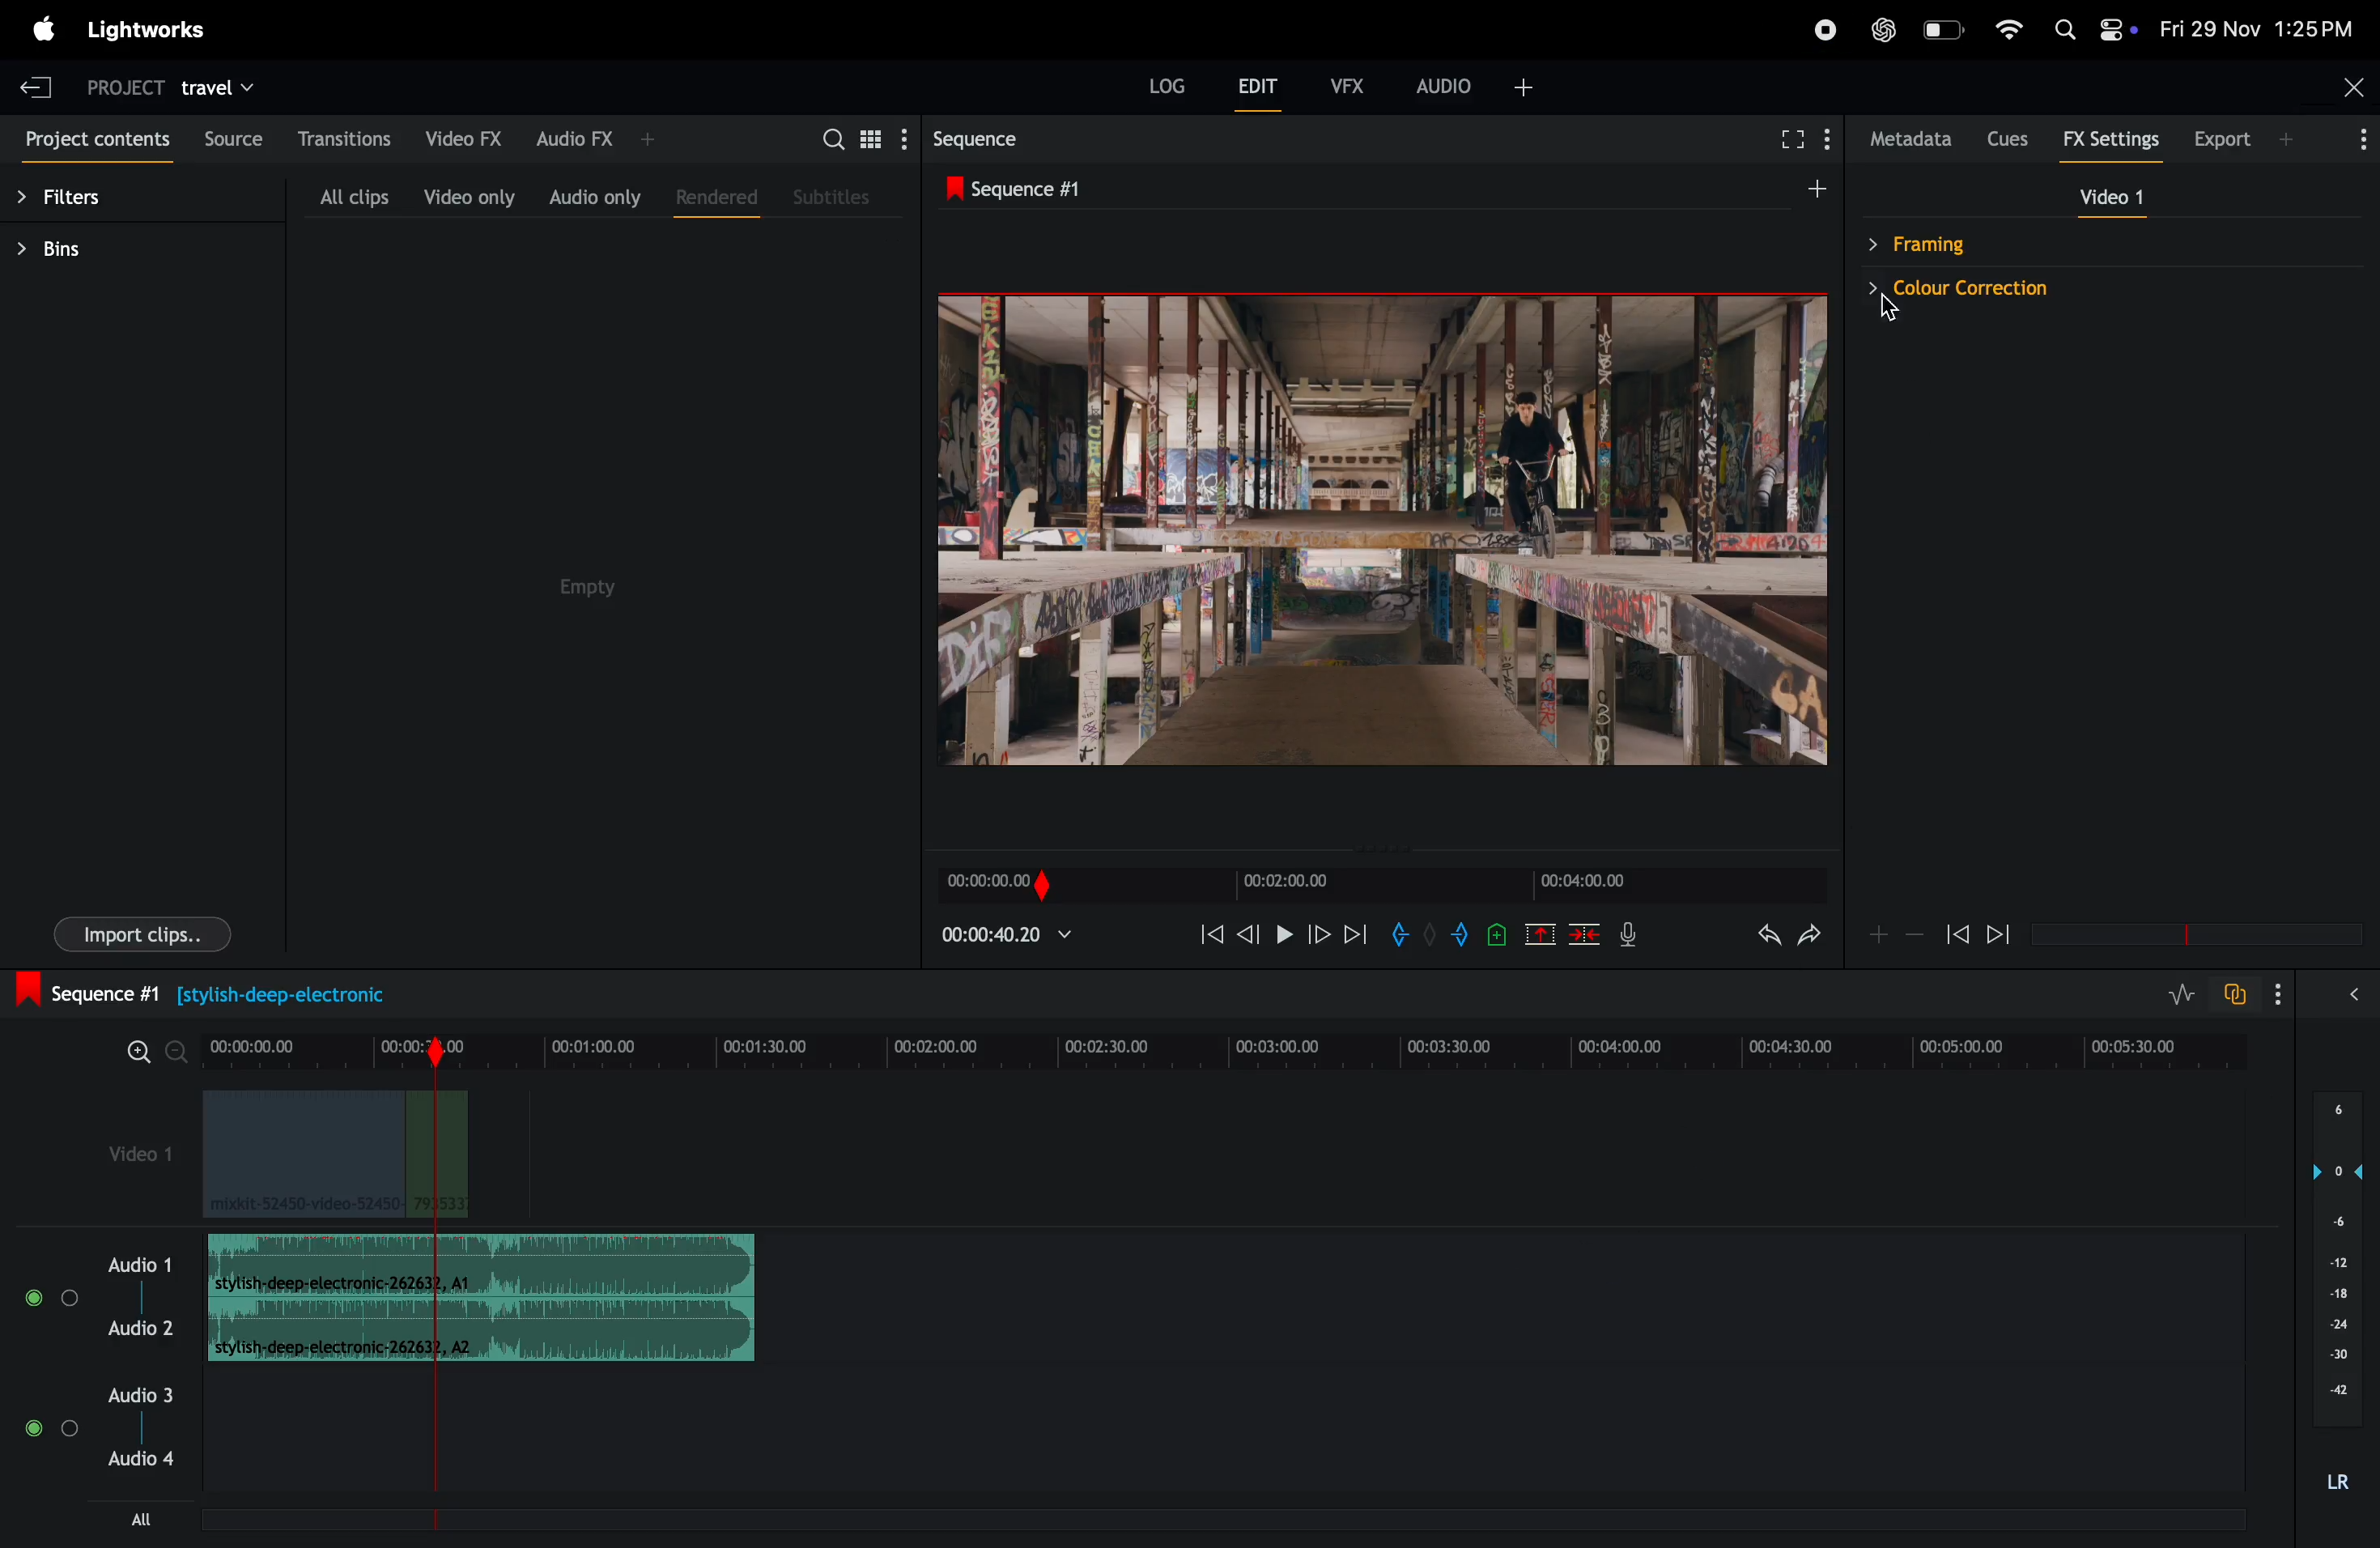 The image size is (2380, 1548). What do you see at coordinates (1234, 1042) in the screenshot?
I see `time frame` at bounding box center [1234, 1042].